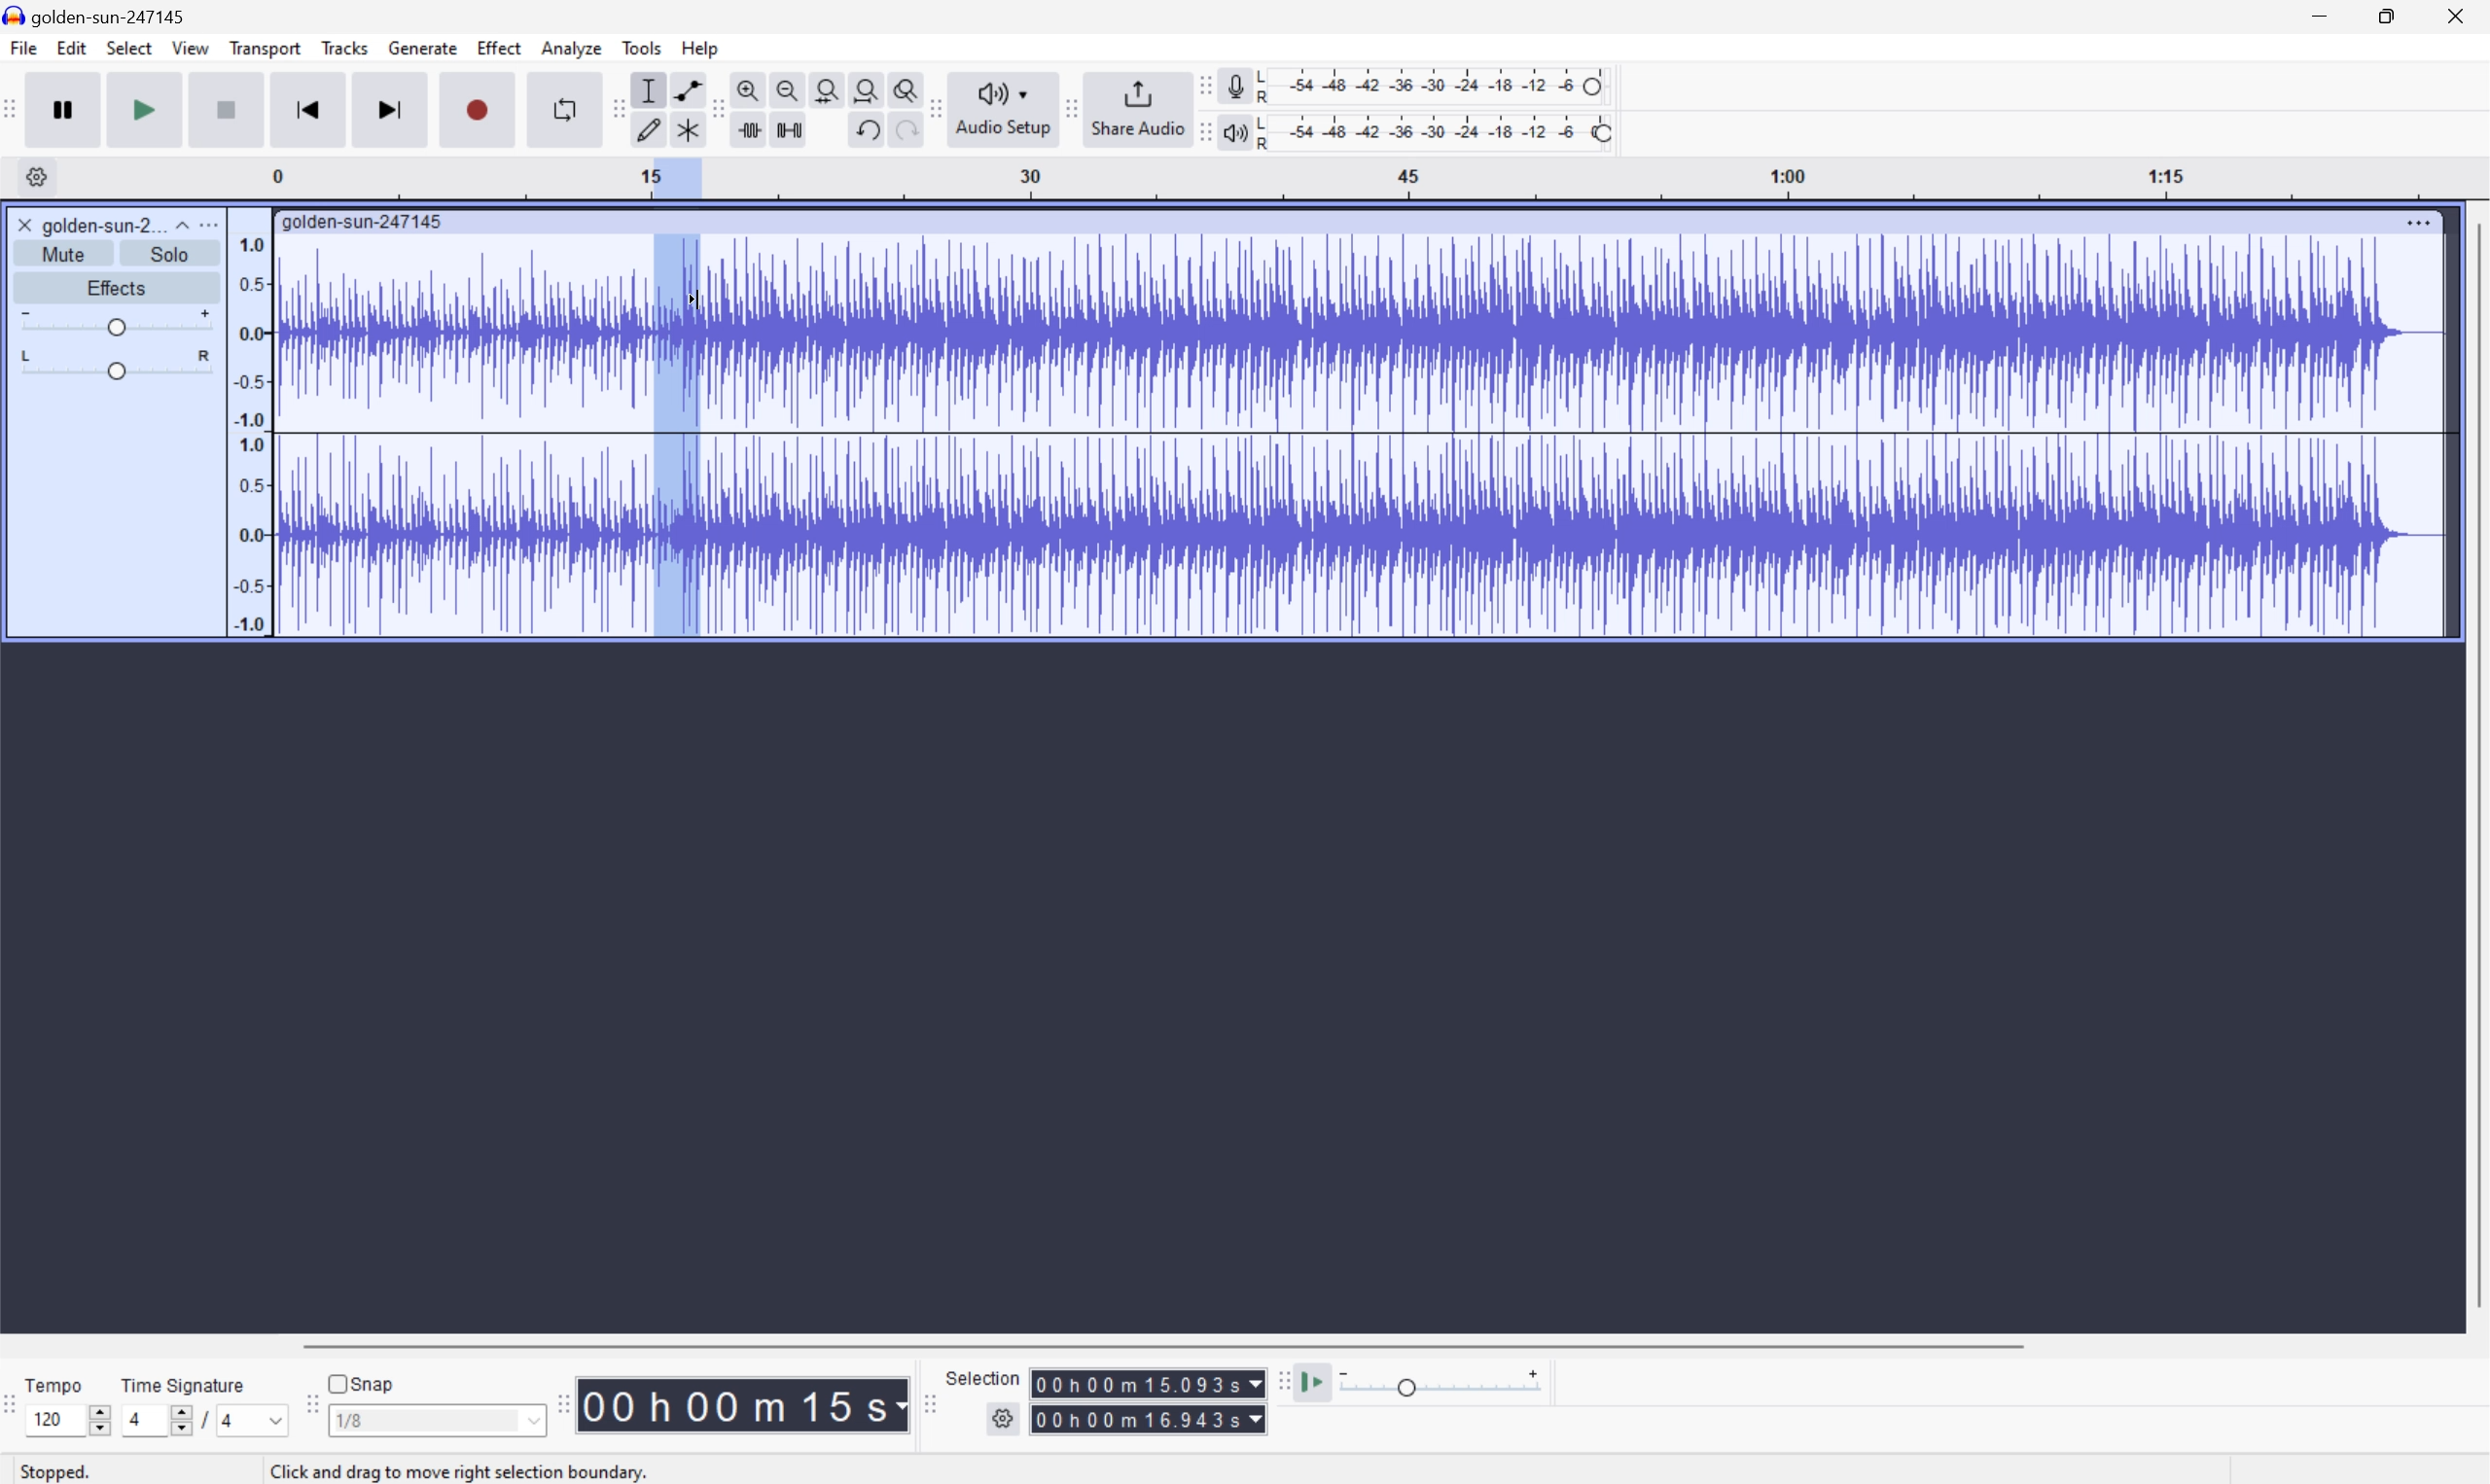  What do you see at coordinates (363, 220) in the screenshot?
I see `golden-sun-247145` at bounding box center [363, 220].